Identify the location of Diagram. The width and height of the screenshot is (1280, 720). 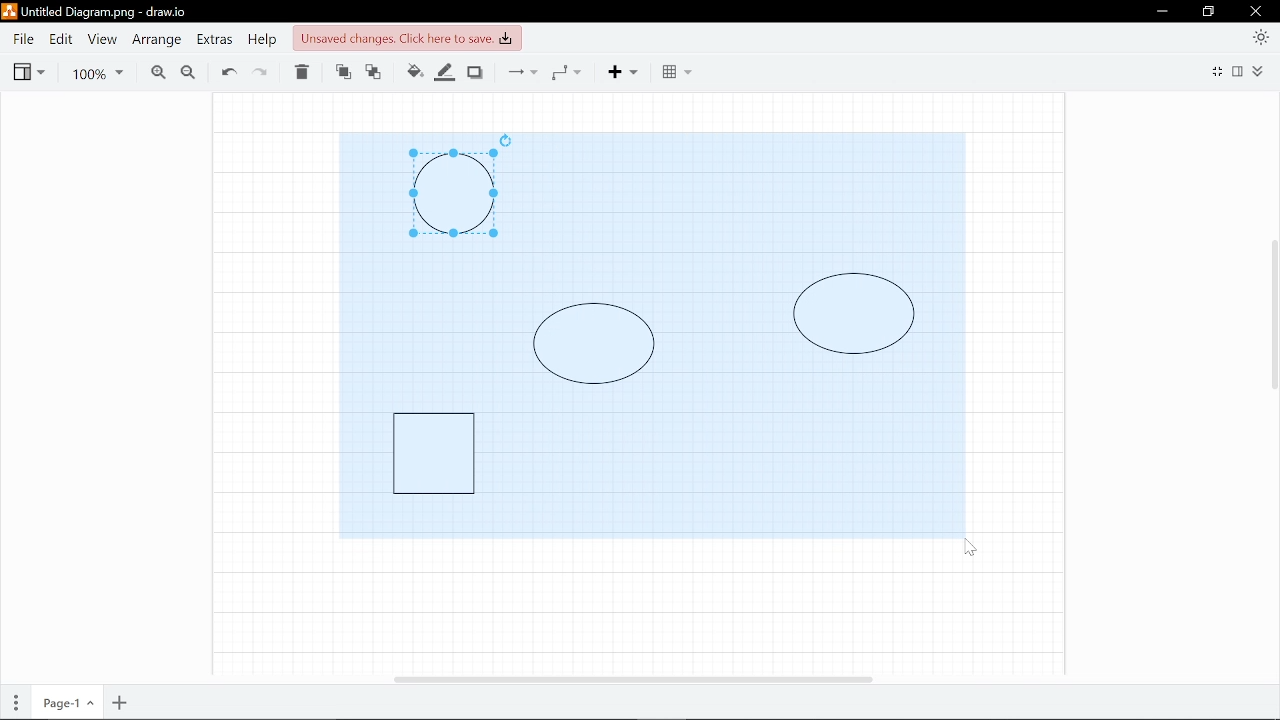
(453, 194).